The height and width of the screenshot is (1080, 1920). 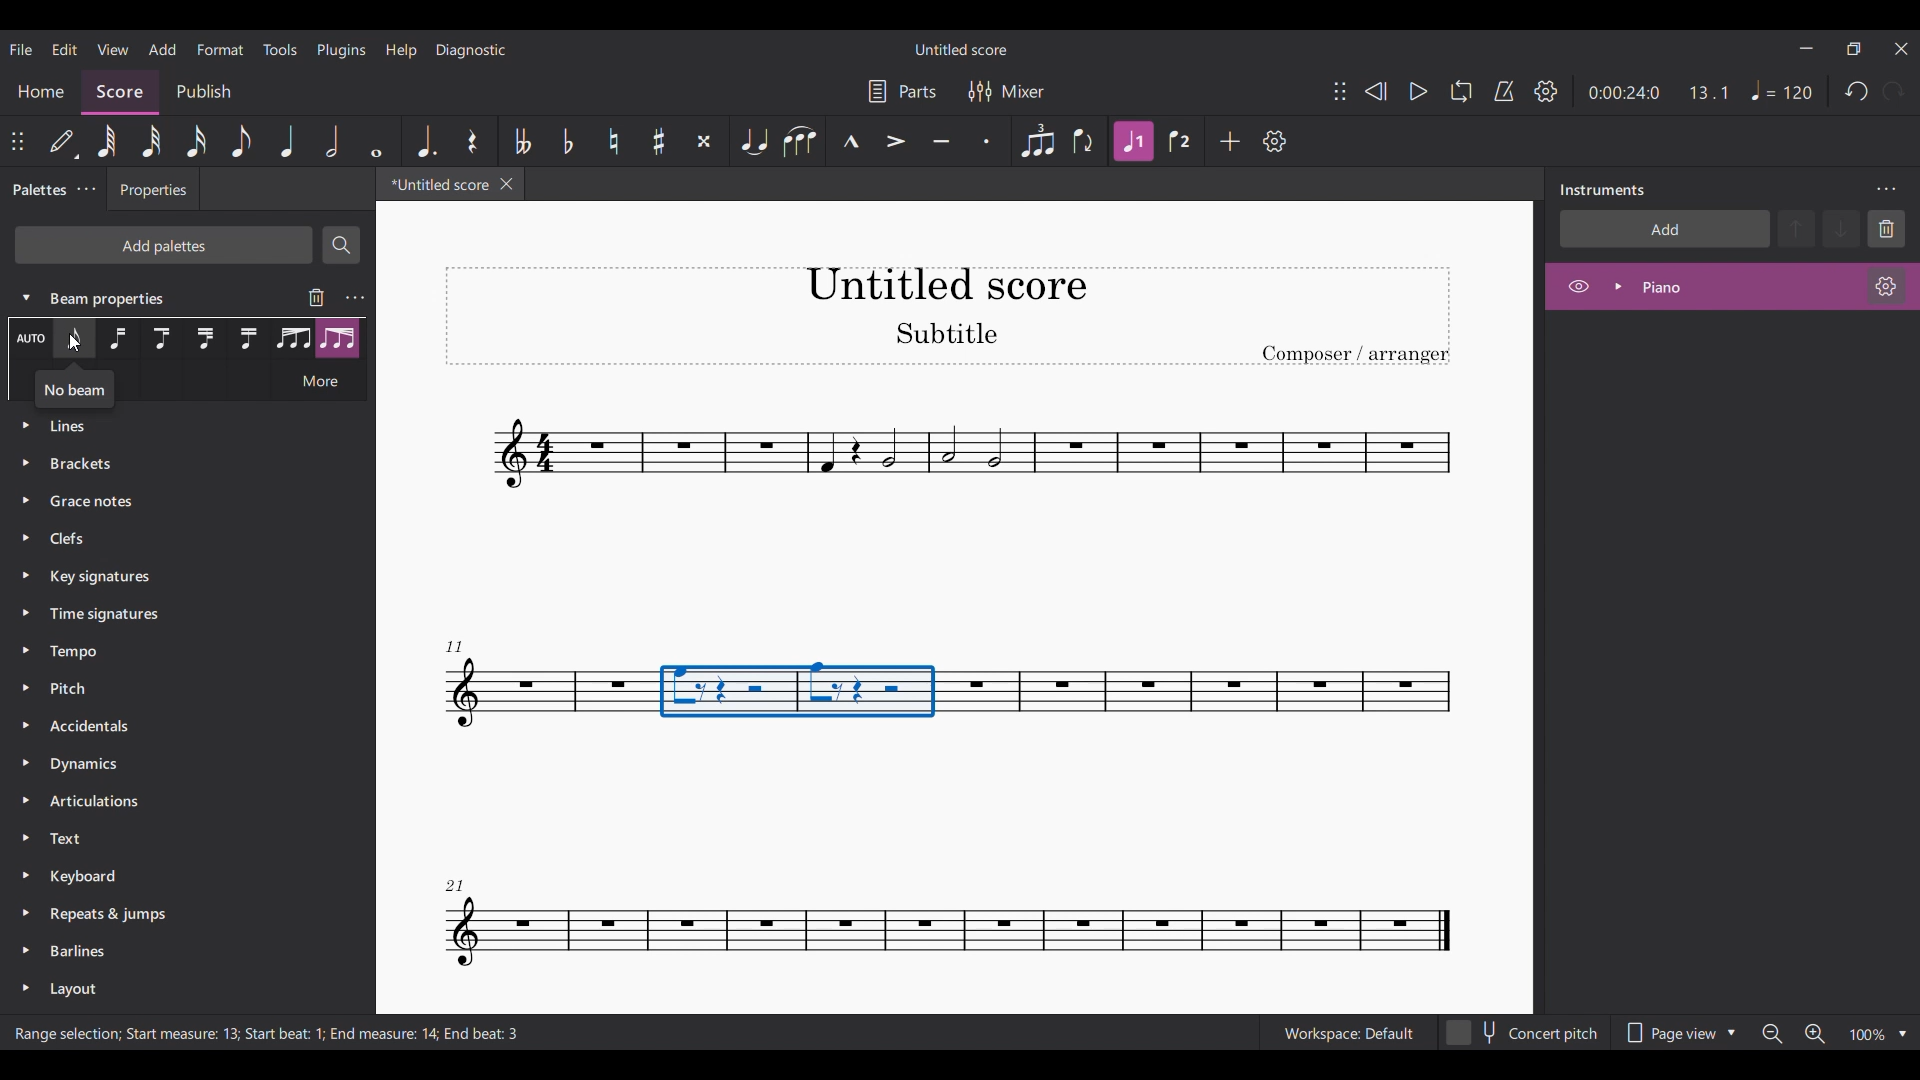 I want to click on Barlines, so click(x=170, y=952).